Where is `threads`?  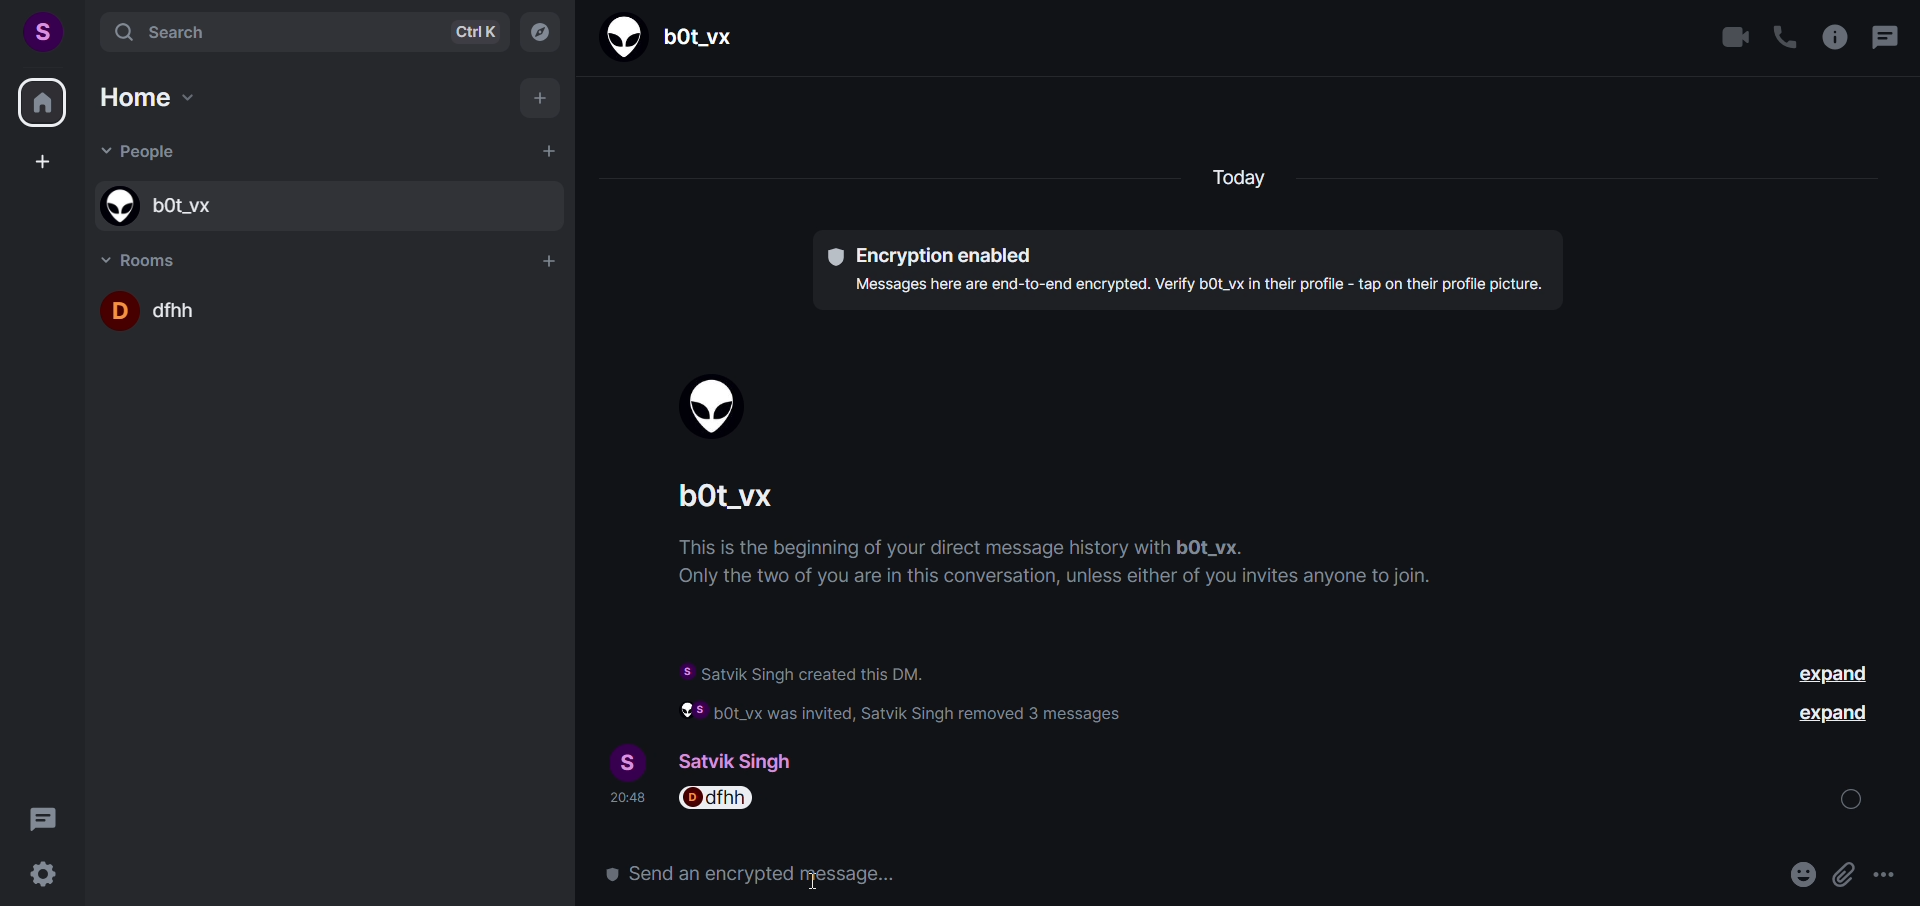
threads is located at coordinates (43, 815).